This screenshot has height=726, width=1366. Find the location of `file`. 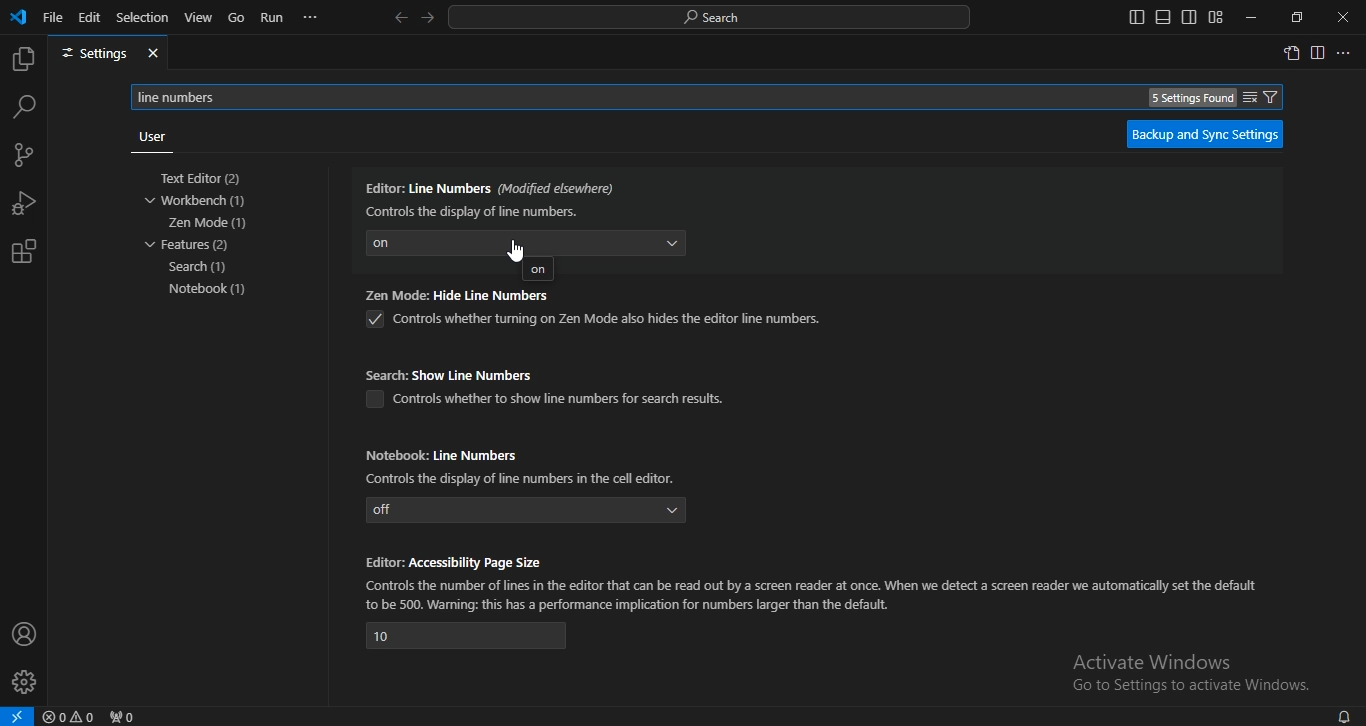

file is located at coordinates (53, 16).